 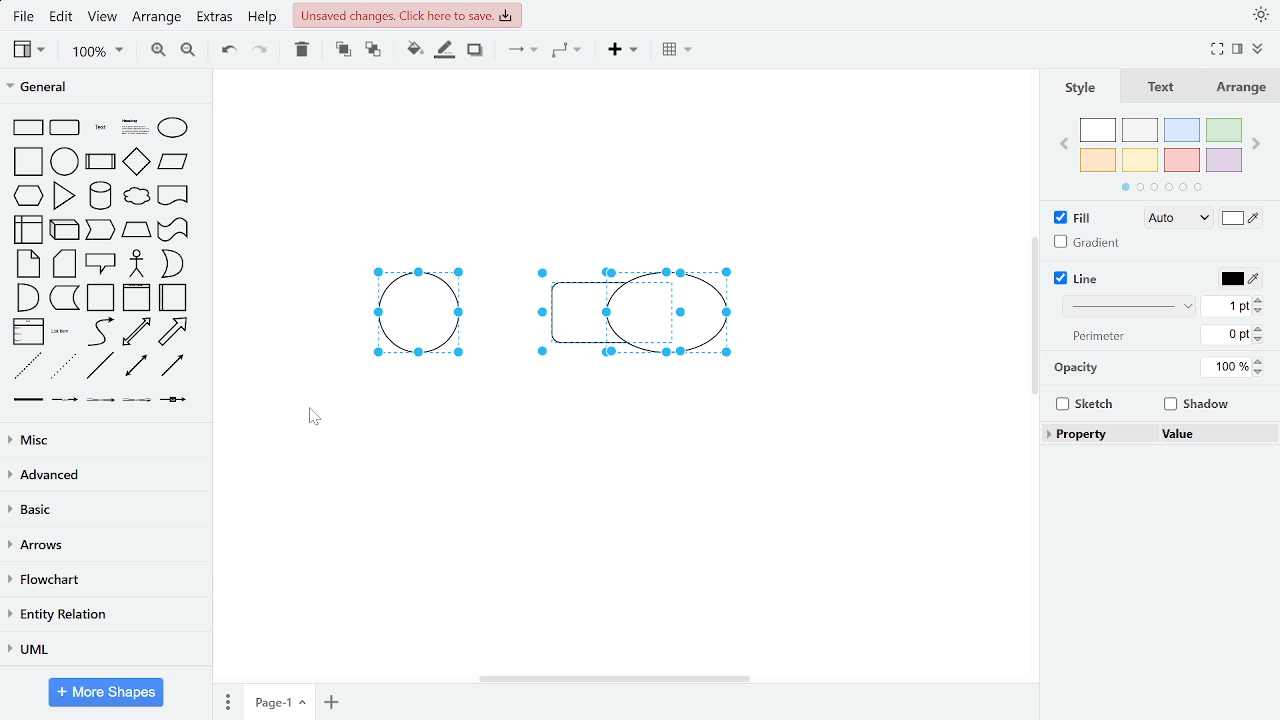 I want to click on entity relation, so click(x=102, y=614).